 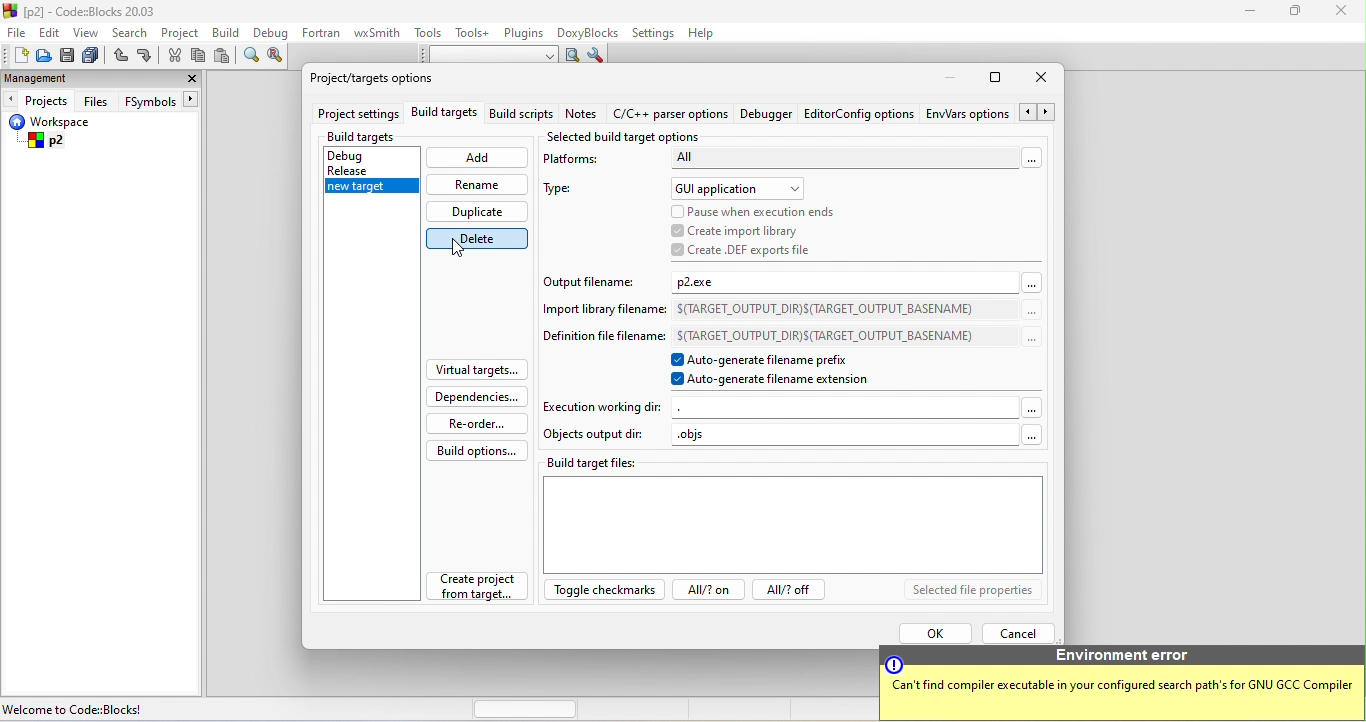 I want to click on editor config option, so click(x=860, y=118).